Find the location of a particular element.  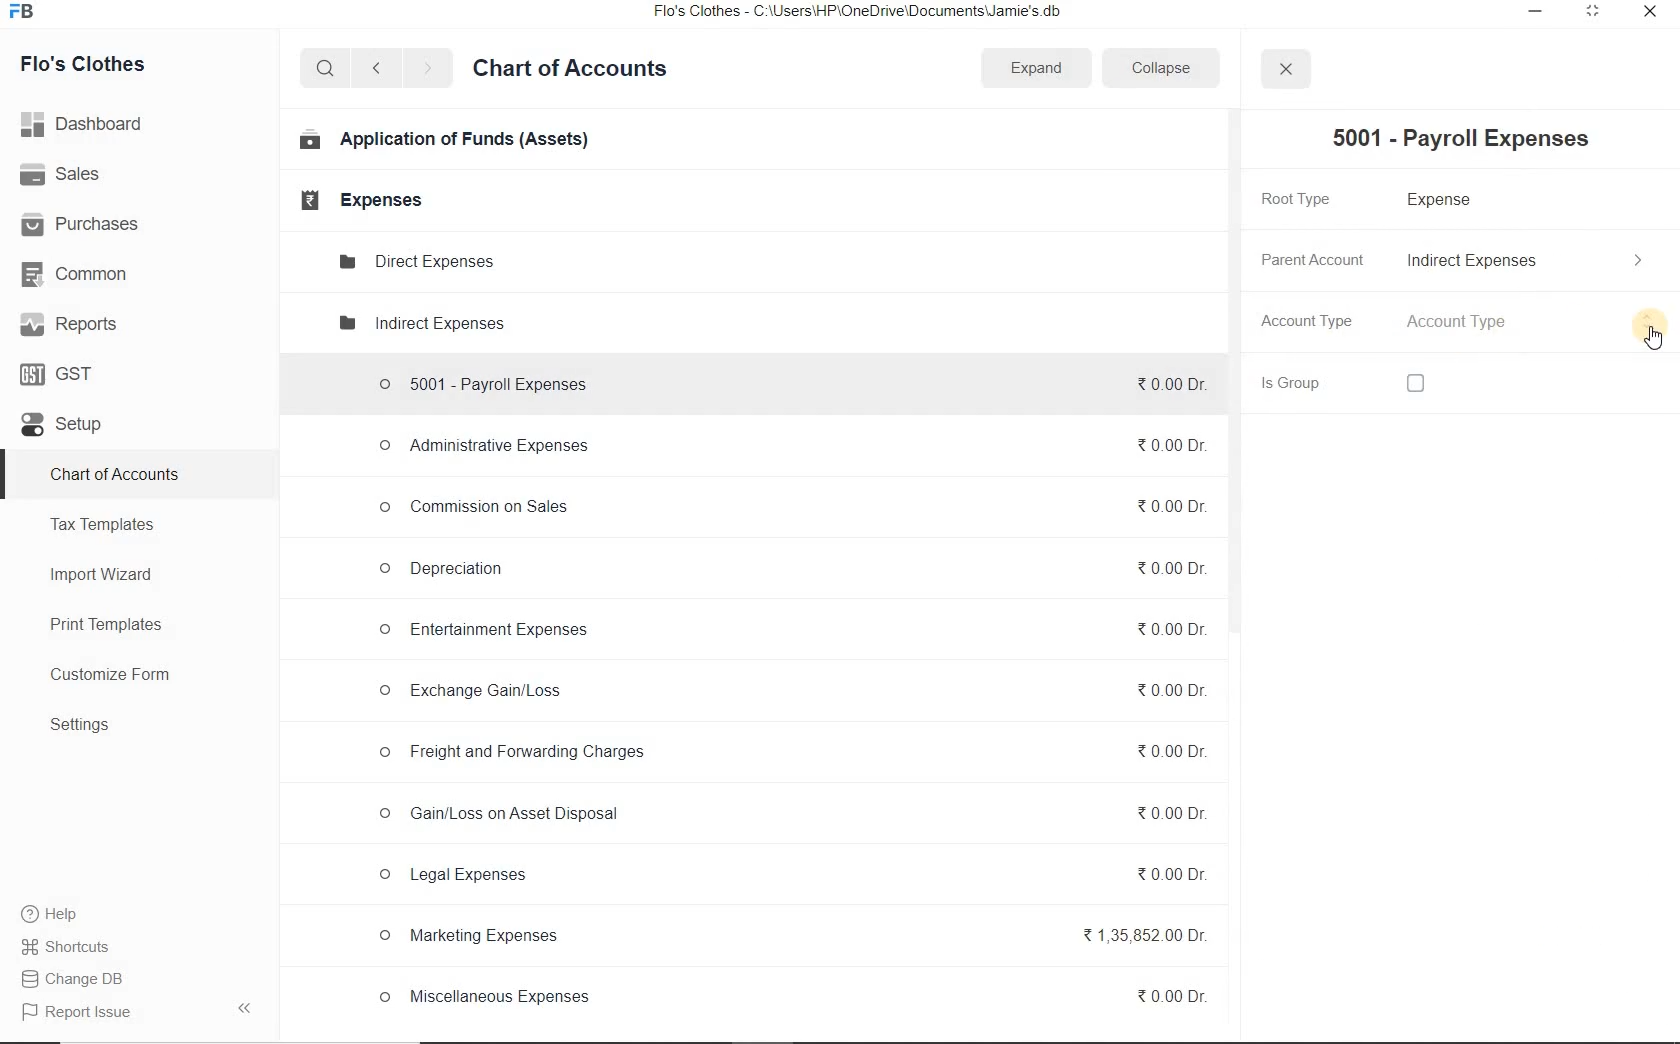

Sales is located at coordinates (64, 174).